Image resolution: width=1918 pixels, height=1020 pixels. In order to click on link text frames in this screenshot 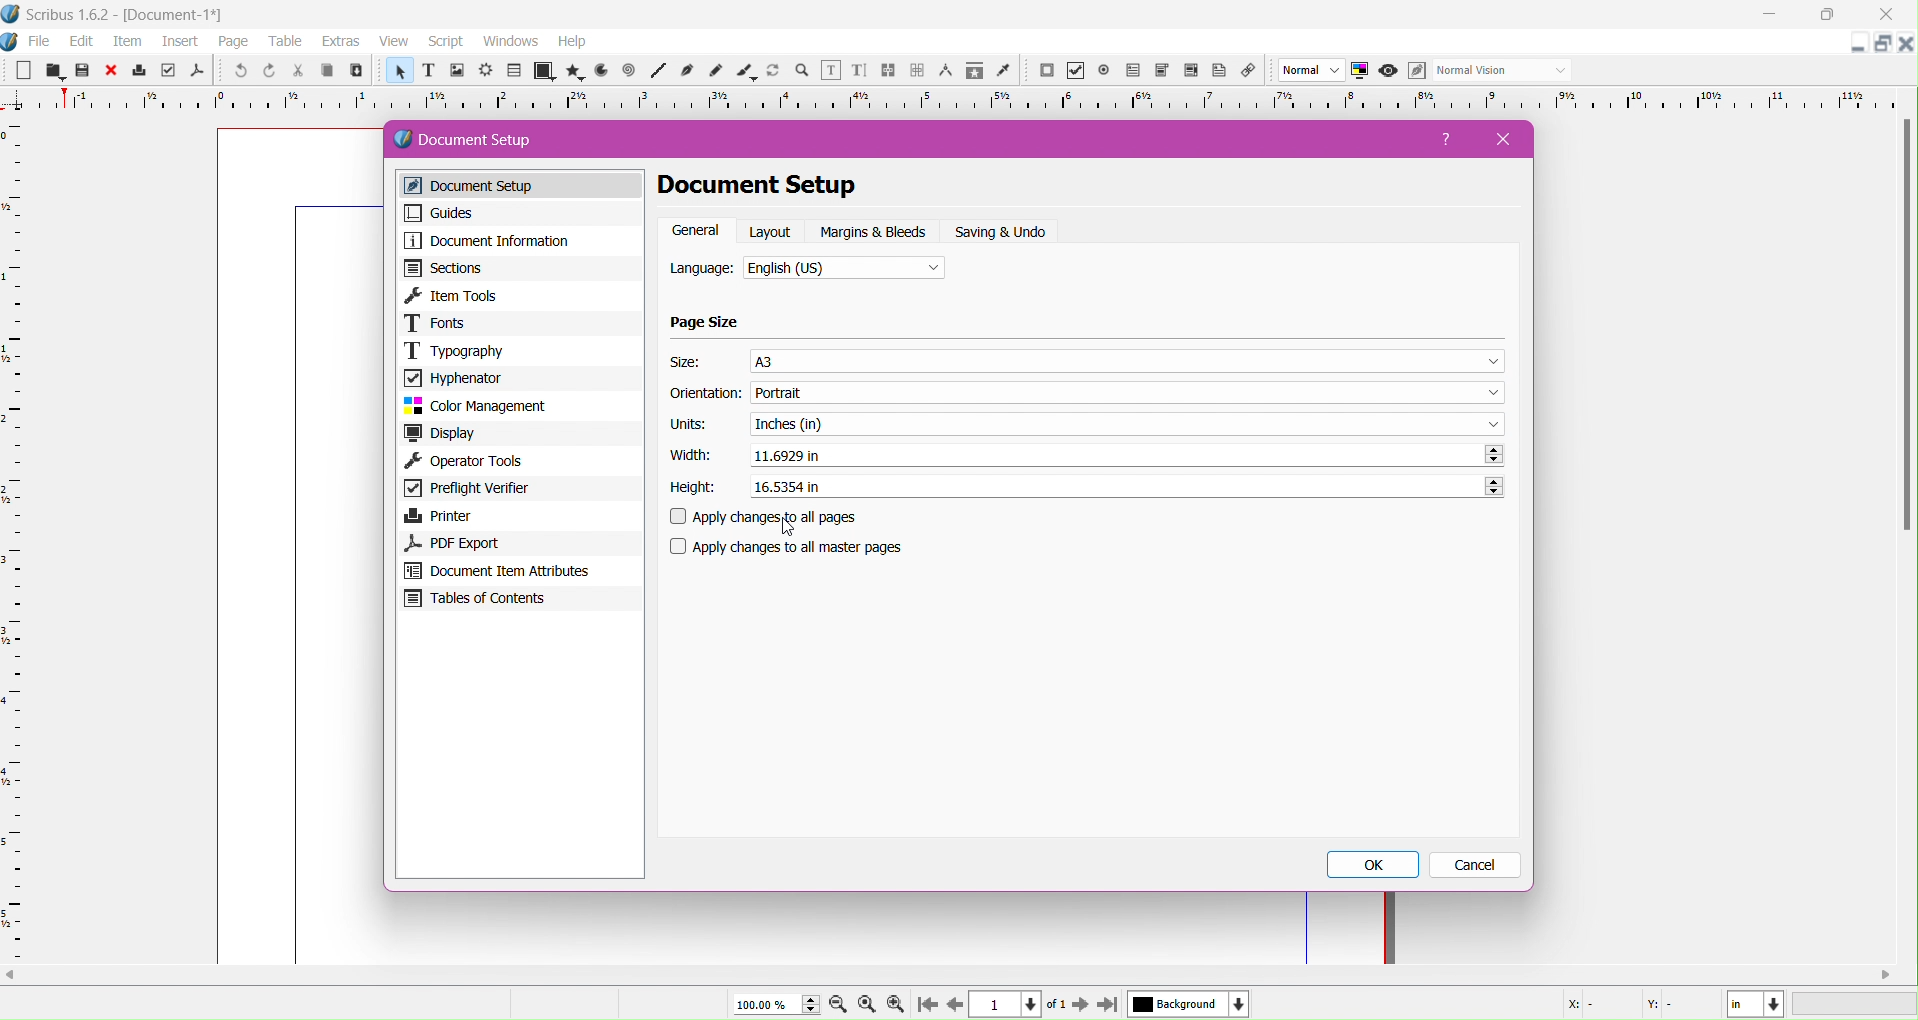, I will do `click(888, 71)`.